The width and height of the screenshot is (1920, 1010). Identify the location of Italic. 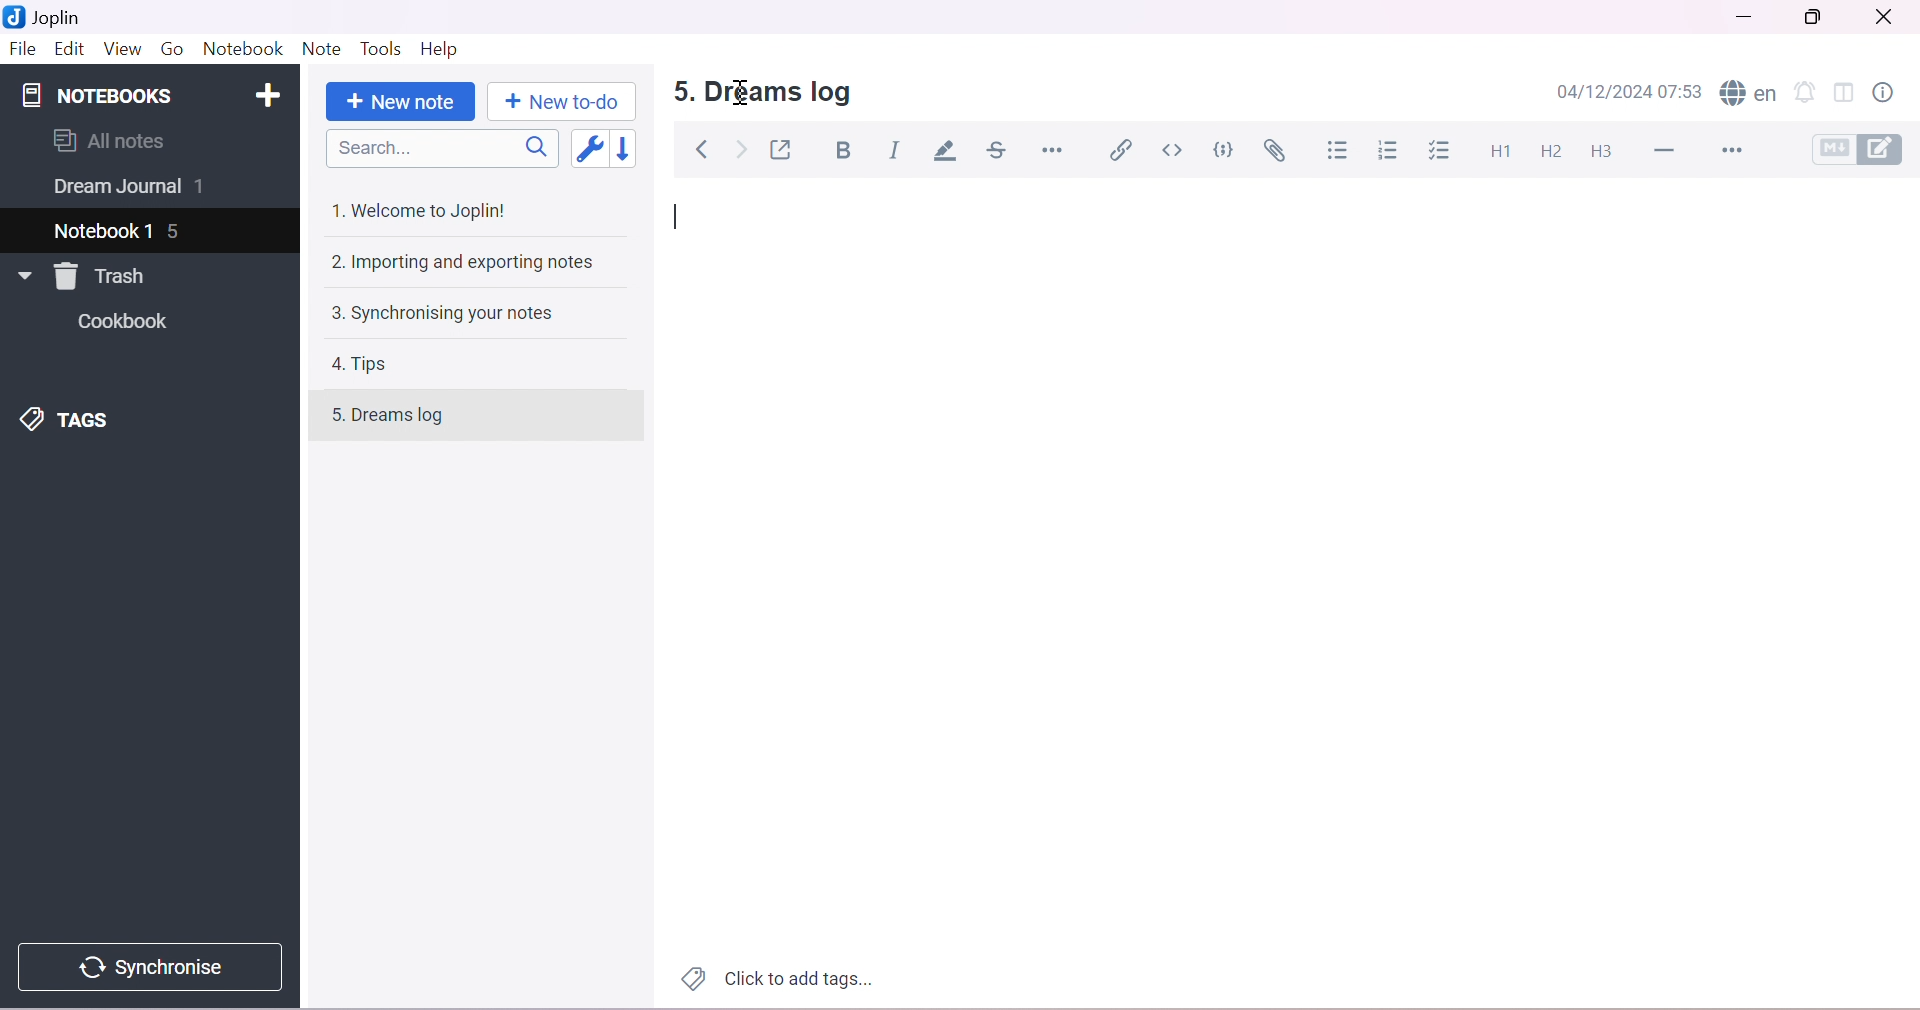
(896, 148).